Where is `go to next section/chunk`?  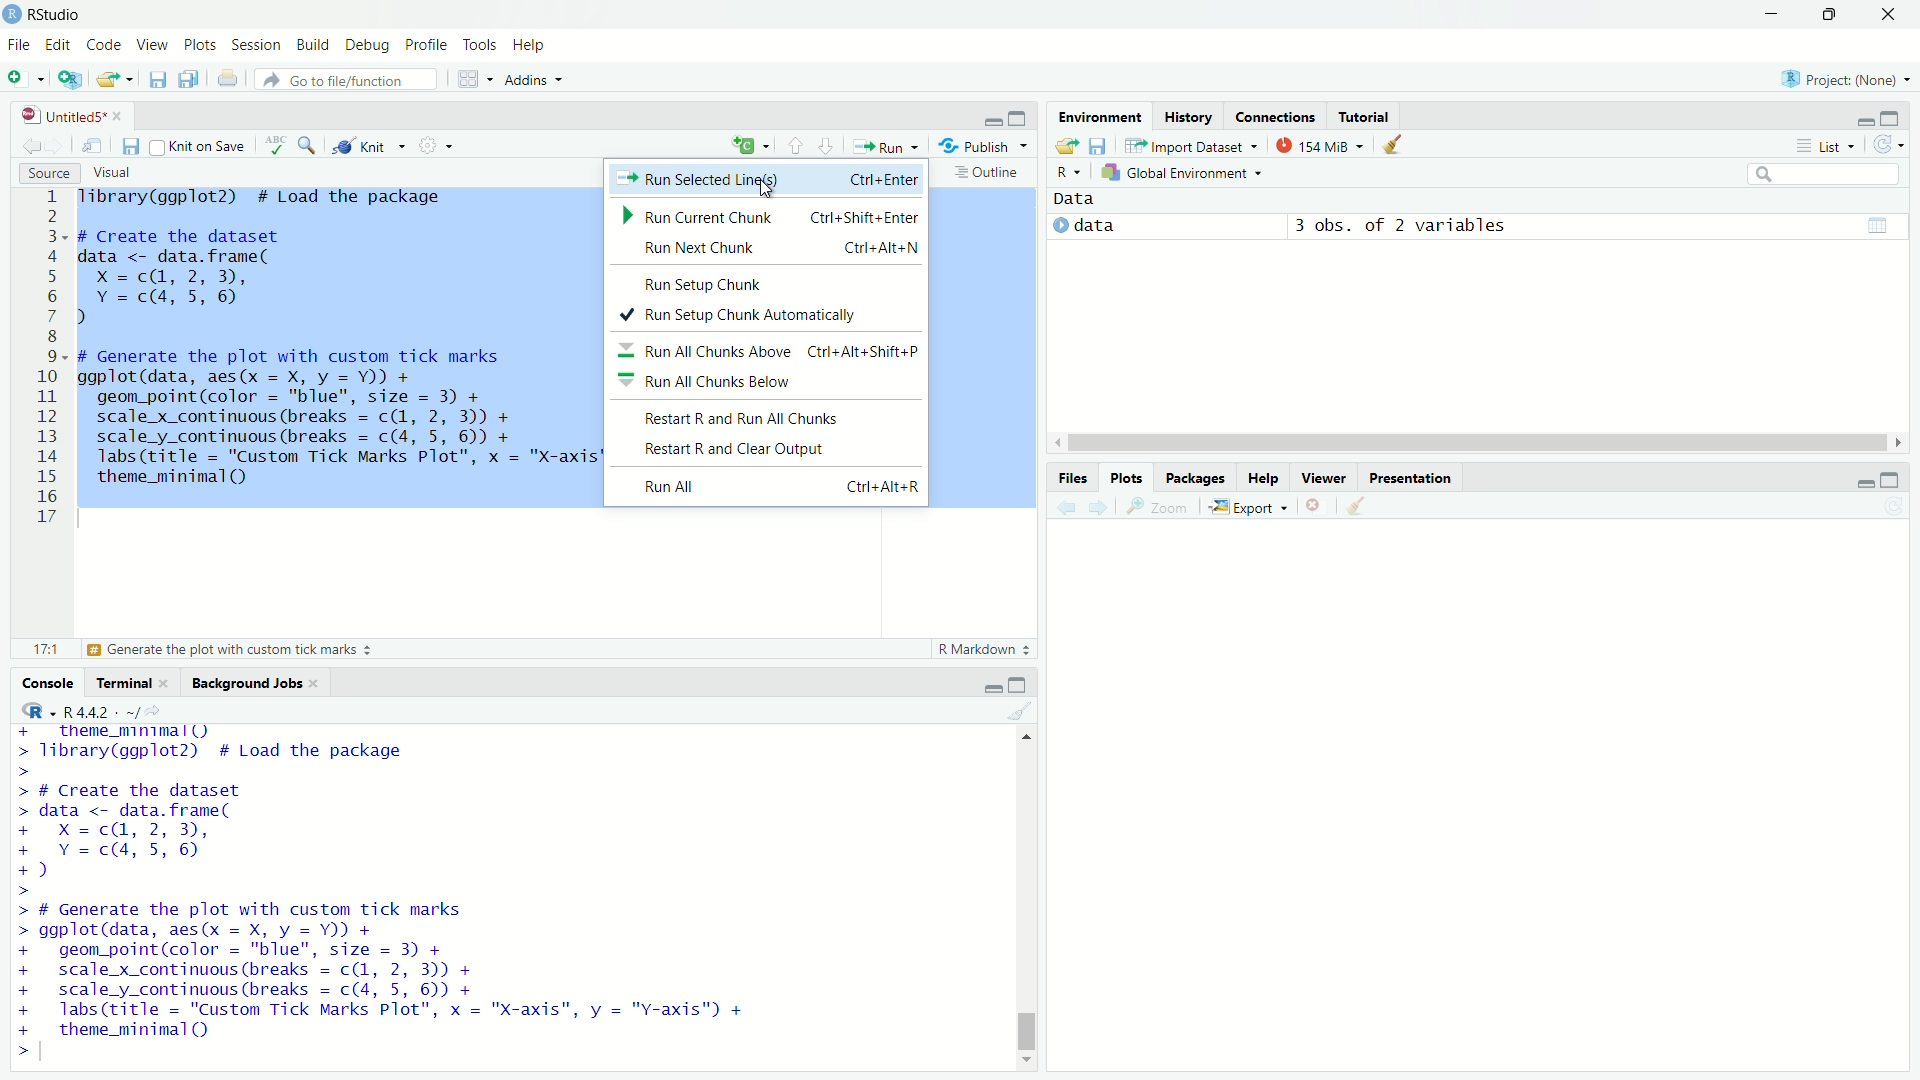
go to next section/chunk is located at coordinates (832, 148).